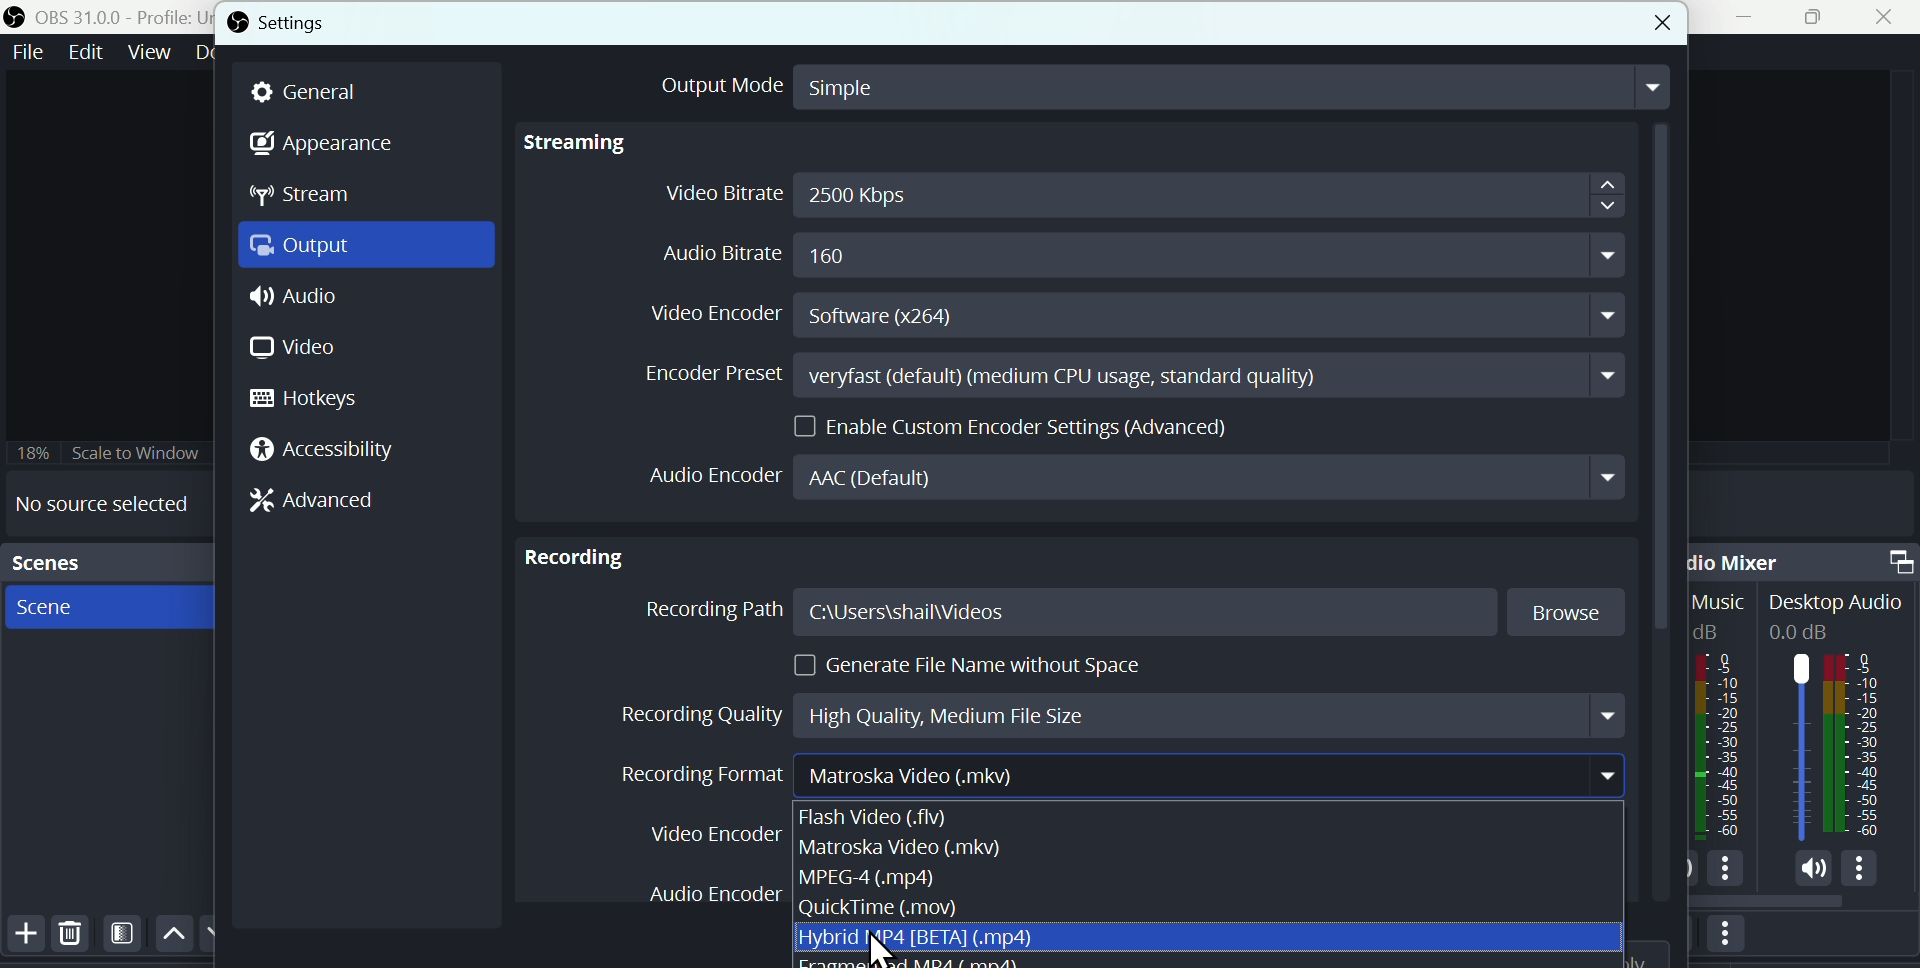  What do you see at coordinates (868, 879) in the screenshot?
I see `MPEG 4` at bounding box center [868, 879].